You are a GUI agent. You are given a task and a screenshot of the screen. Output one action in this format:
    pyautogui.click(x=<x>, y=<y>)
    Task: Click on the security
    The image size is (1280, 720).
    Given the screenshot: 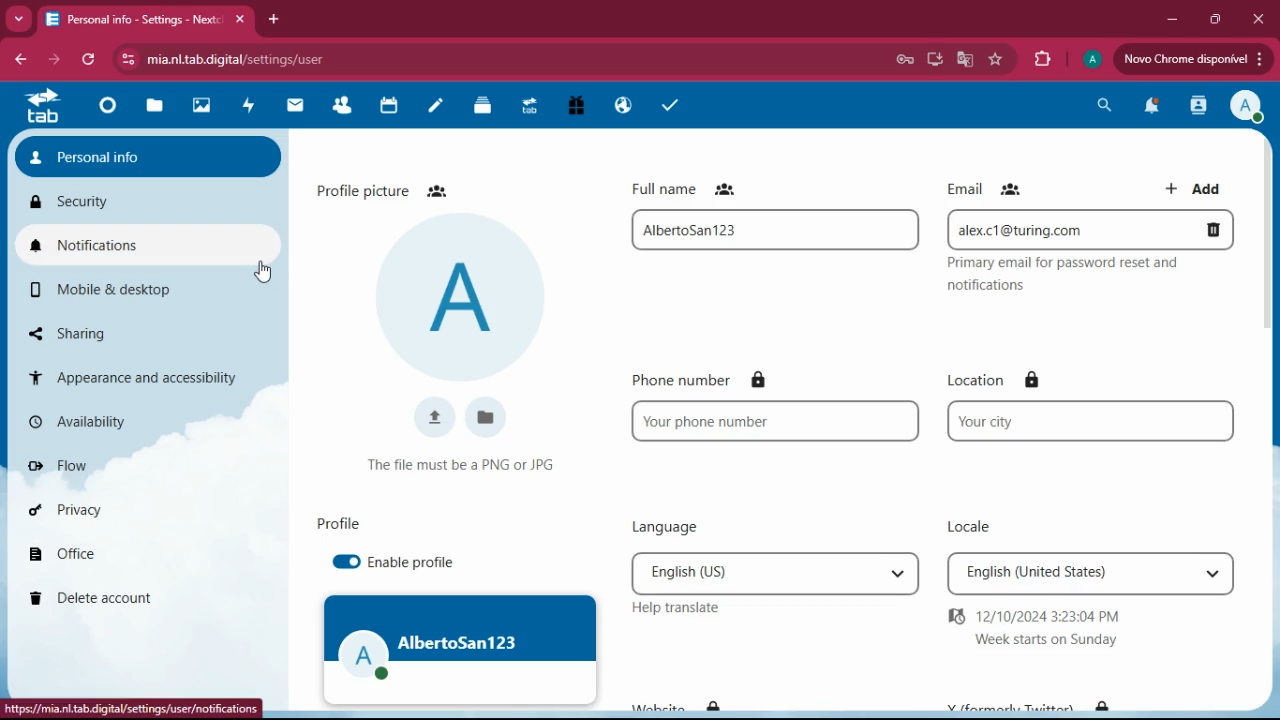 What is the action you would take?
    pyautogui.click(x=145, y=204)
    